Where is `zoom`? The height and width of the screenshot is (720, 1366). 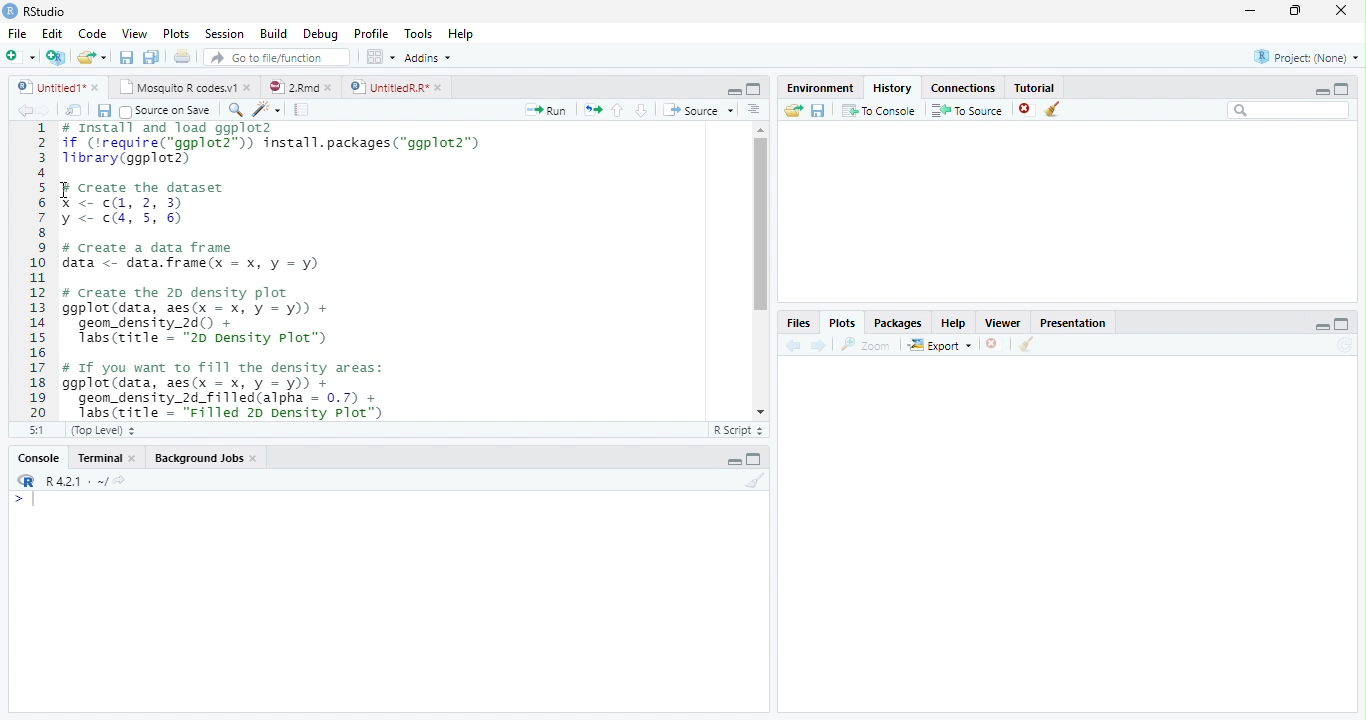
zoom is located at coordinates (869, 346).